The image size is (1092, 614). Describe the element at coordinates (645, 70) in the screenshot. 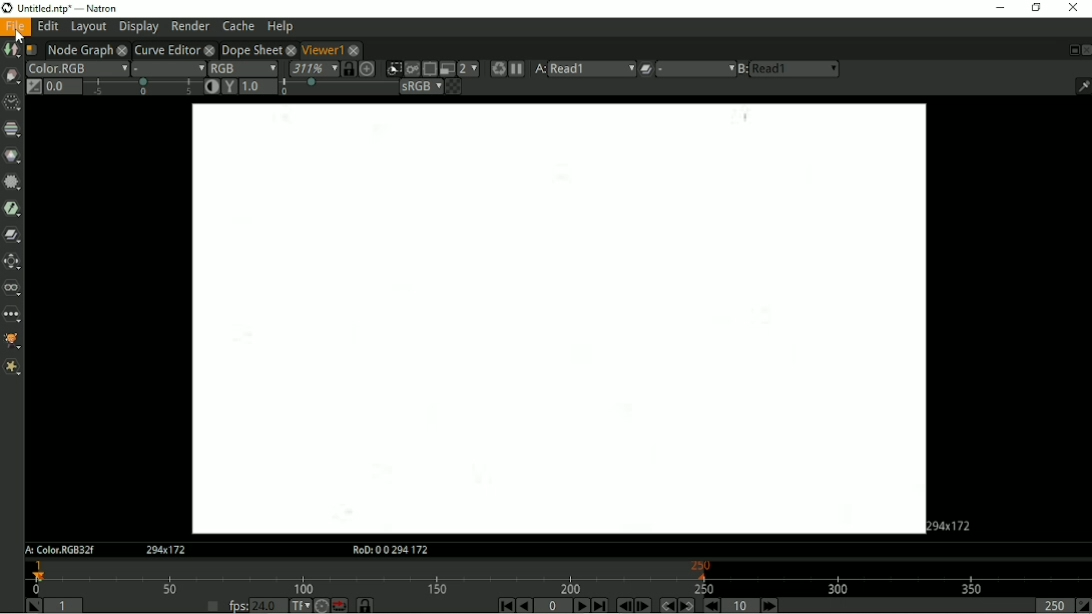

I see `Operation applied between viewer input A and B` at that location.